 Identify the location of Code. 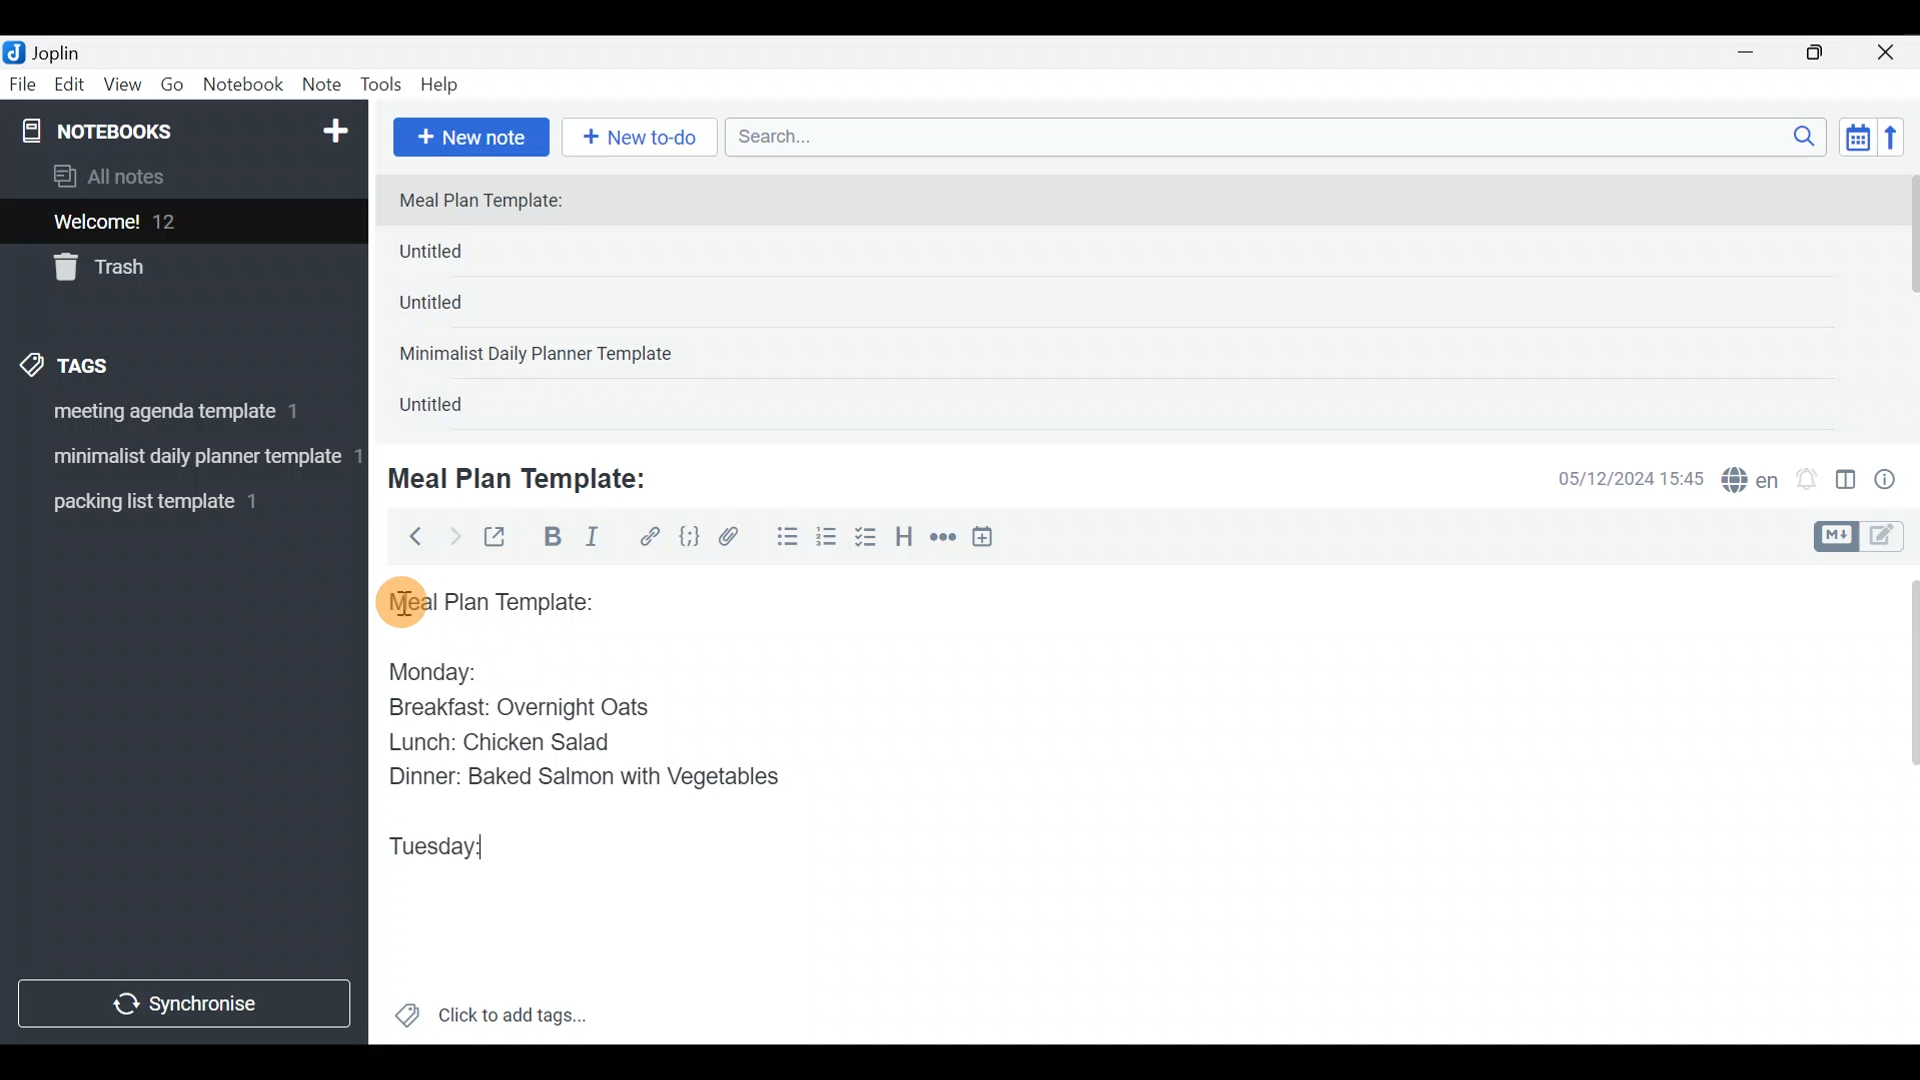
(687, 536).